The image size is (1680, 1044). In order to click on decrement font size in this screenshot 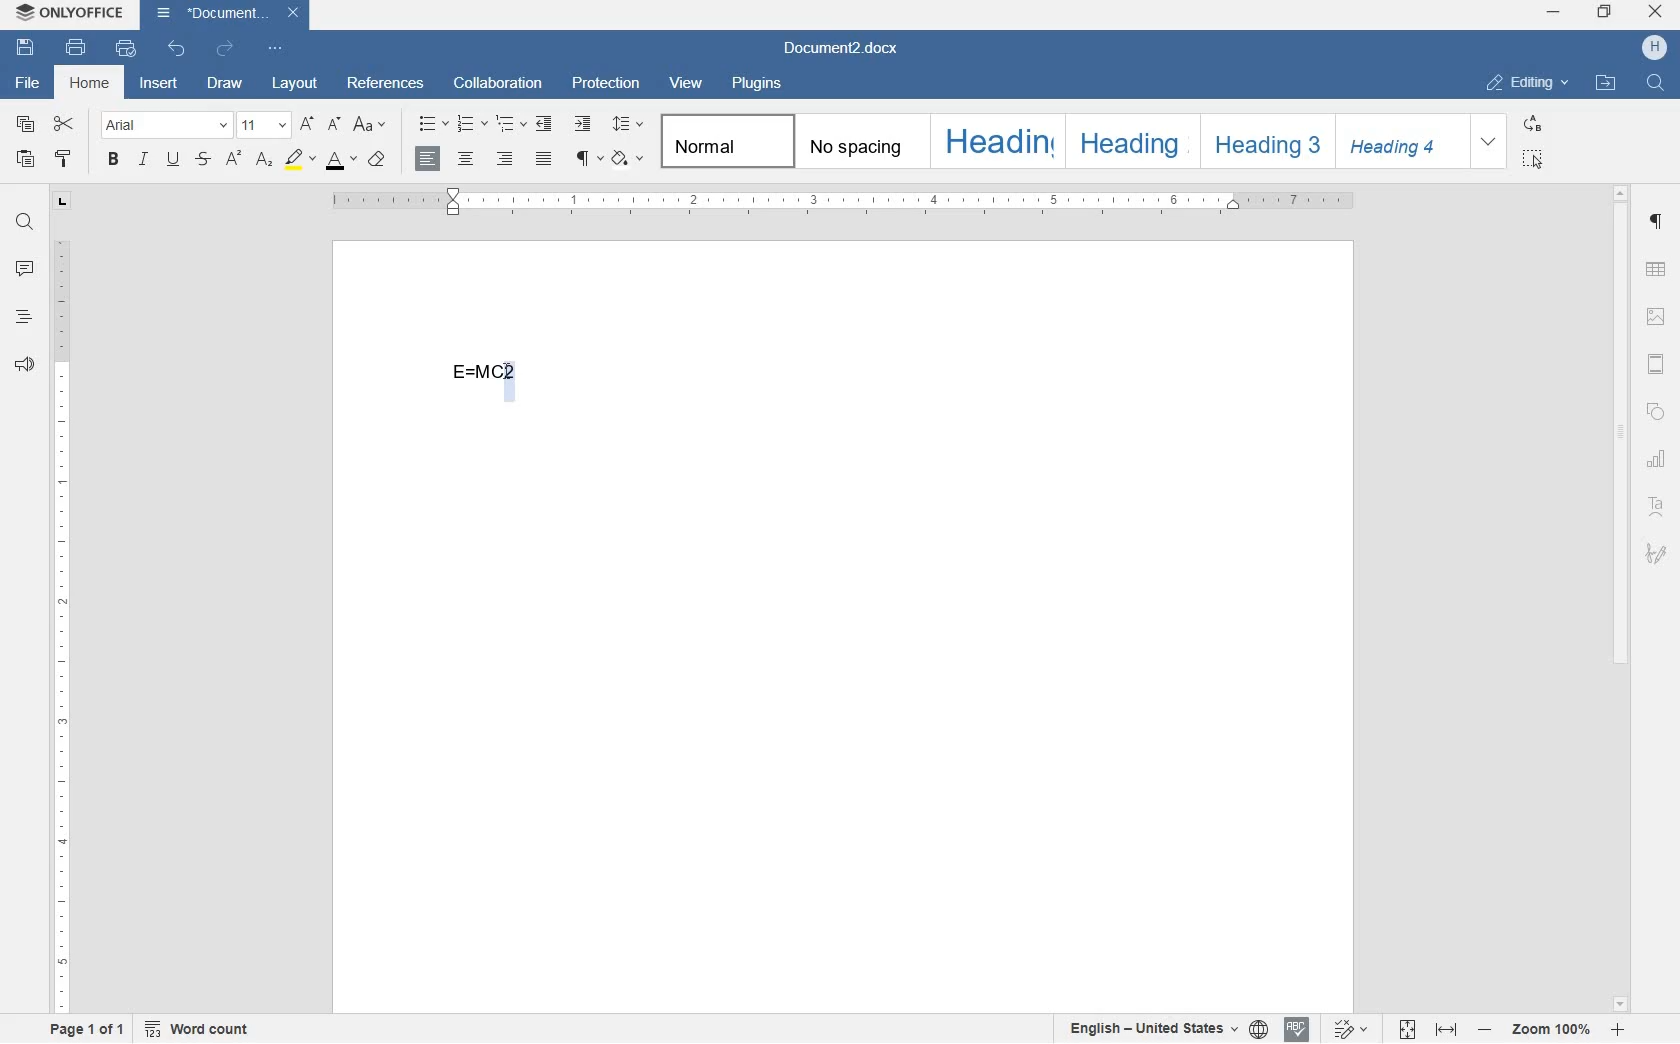, I will do `click(332, 124)`.